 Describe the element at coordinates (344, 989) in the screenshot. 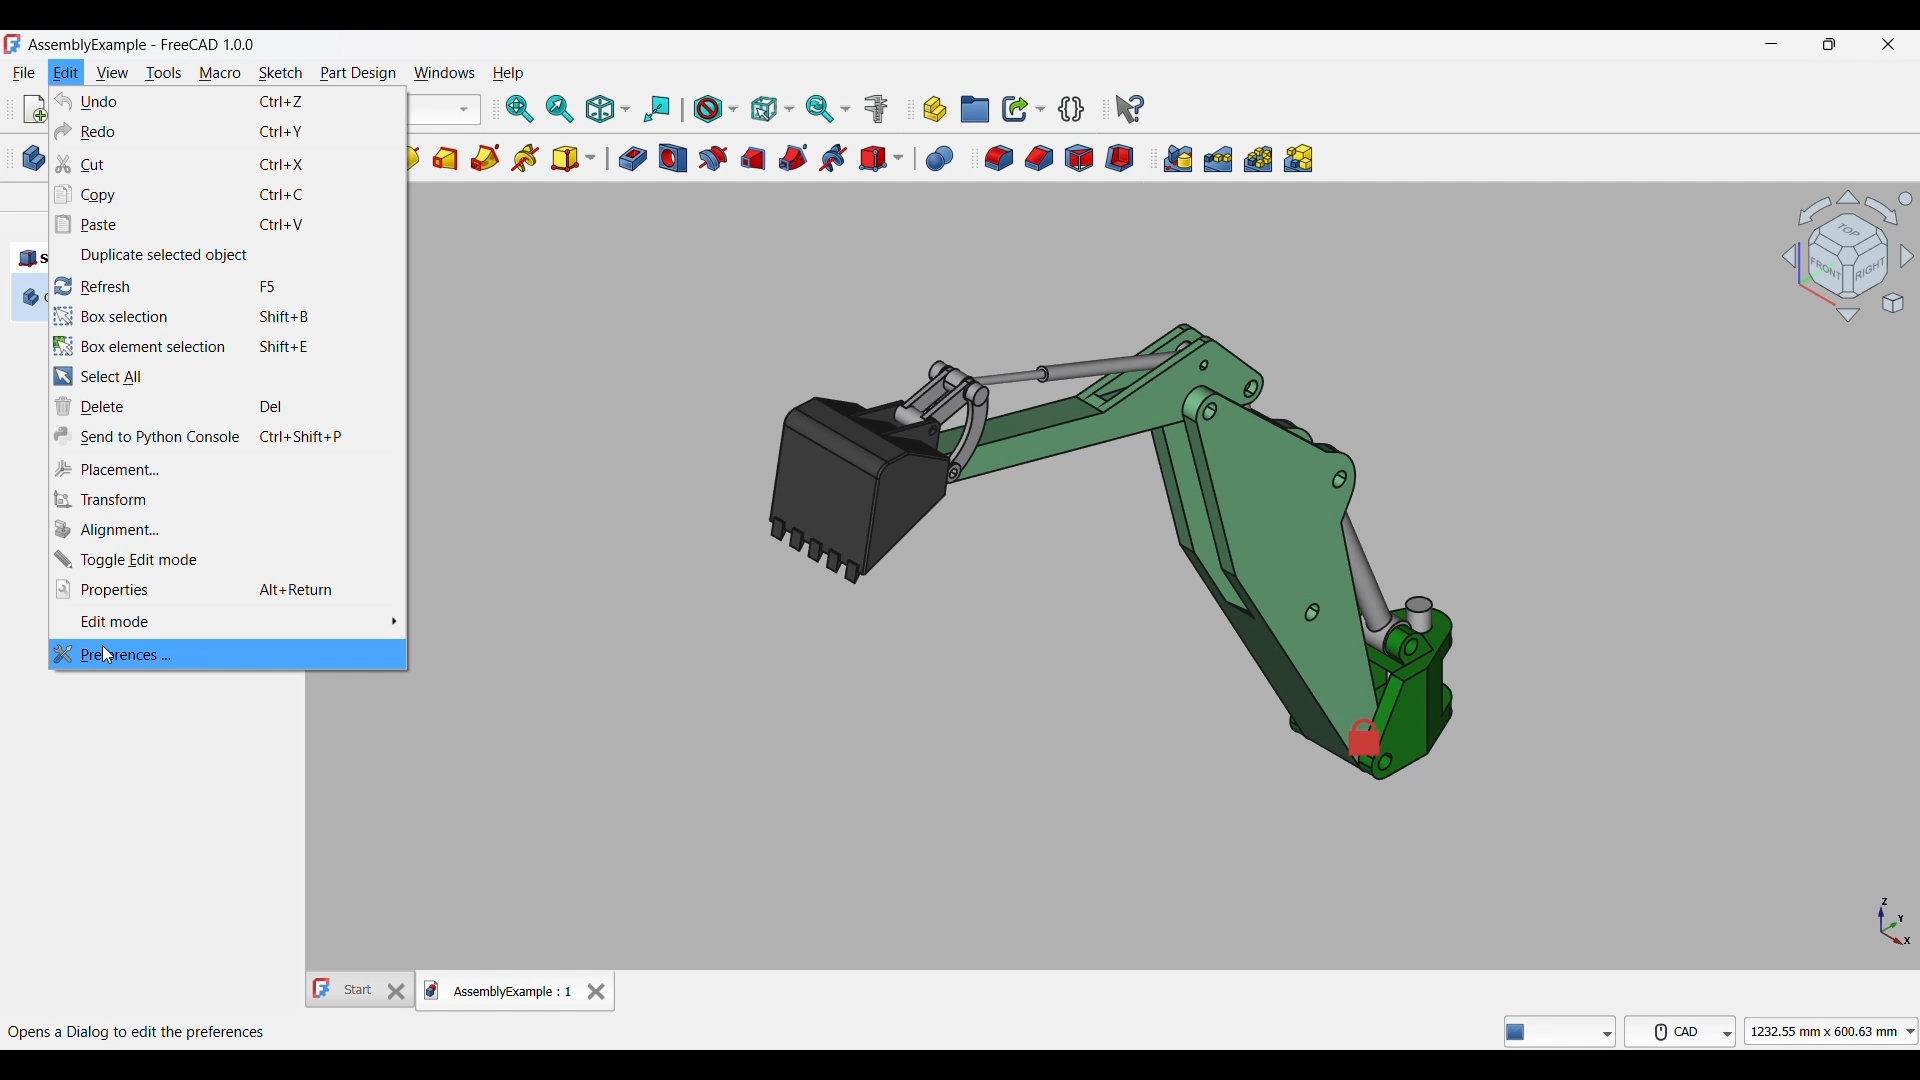

I see `Start - name of other tab` at that location.